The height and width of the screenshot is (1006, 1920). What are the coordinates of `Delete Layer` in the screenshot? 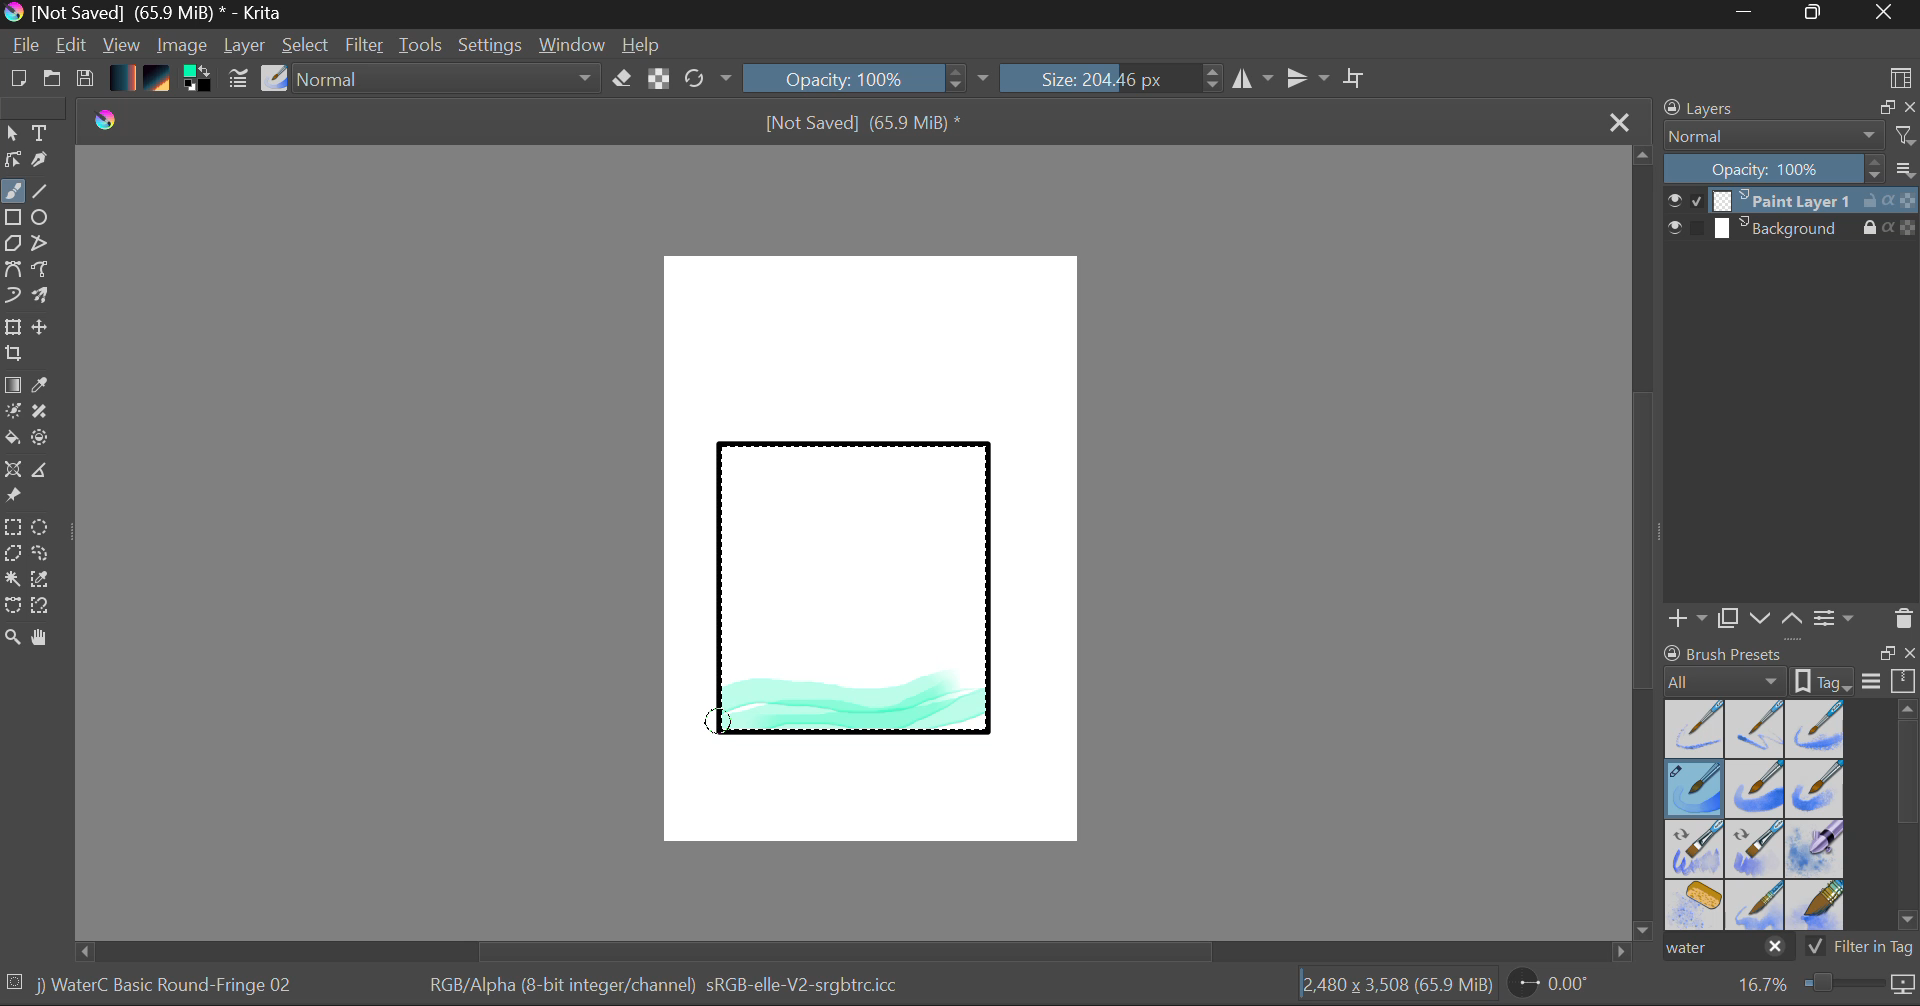 It's located at (1904, 619).